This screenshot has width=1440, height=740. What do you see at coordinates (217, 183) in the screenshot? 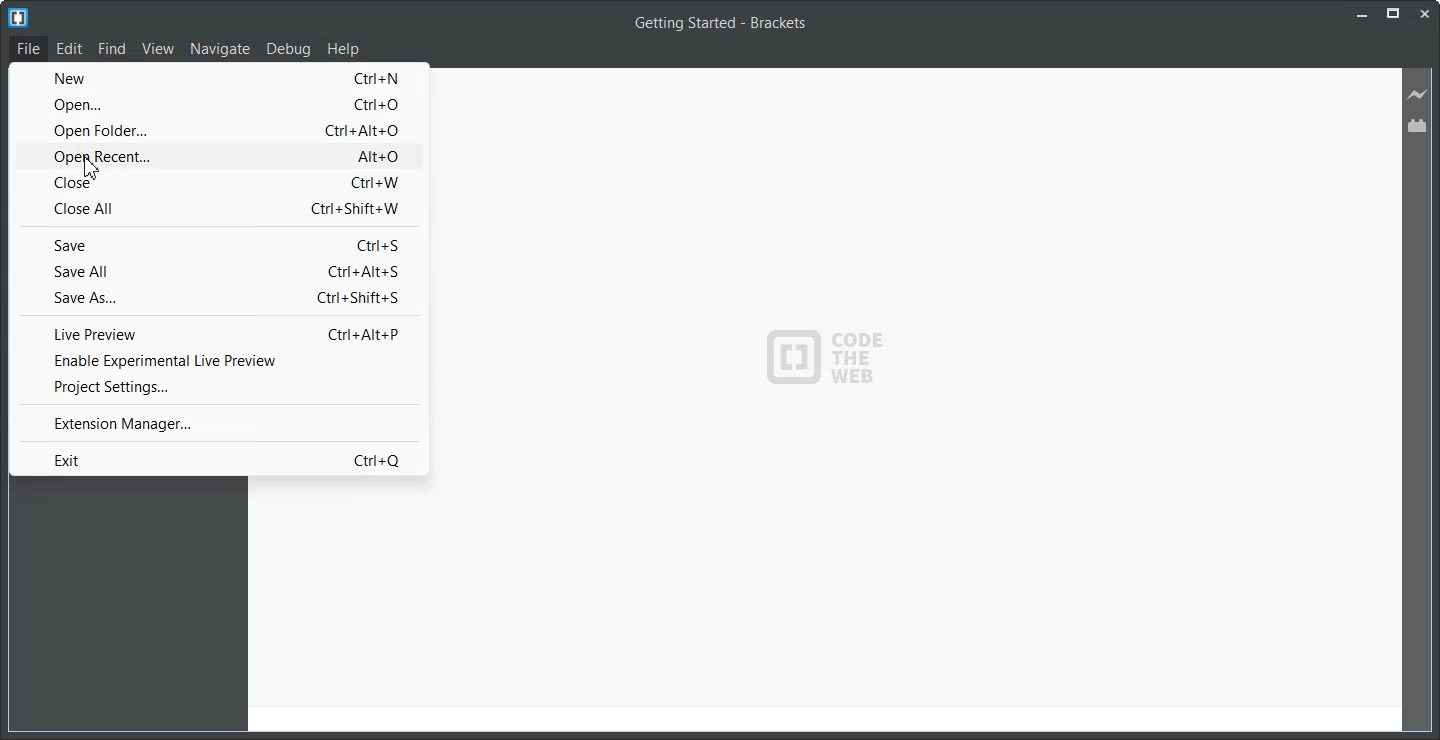
I see `Close` at bounding box center [217, 183].